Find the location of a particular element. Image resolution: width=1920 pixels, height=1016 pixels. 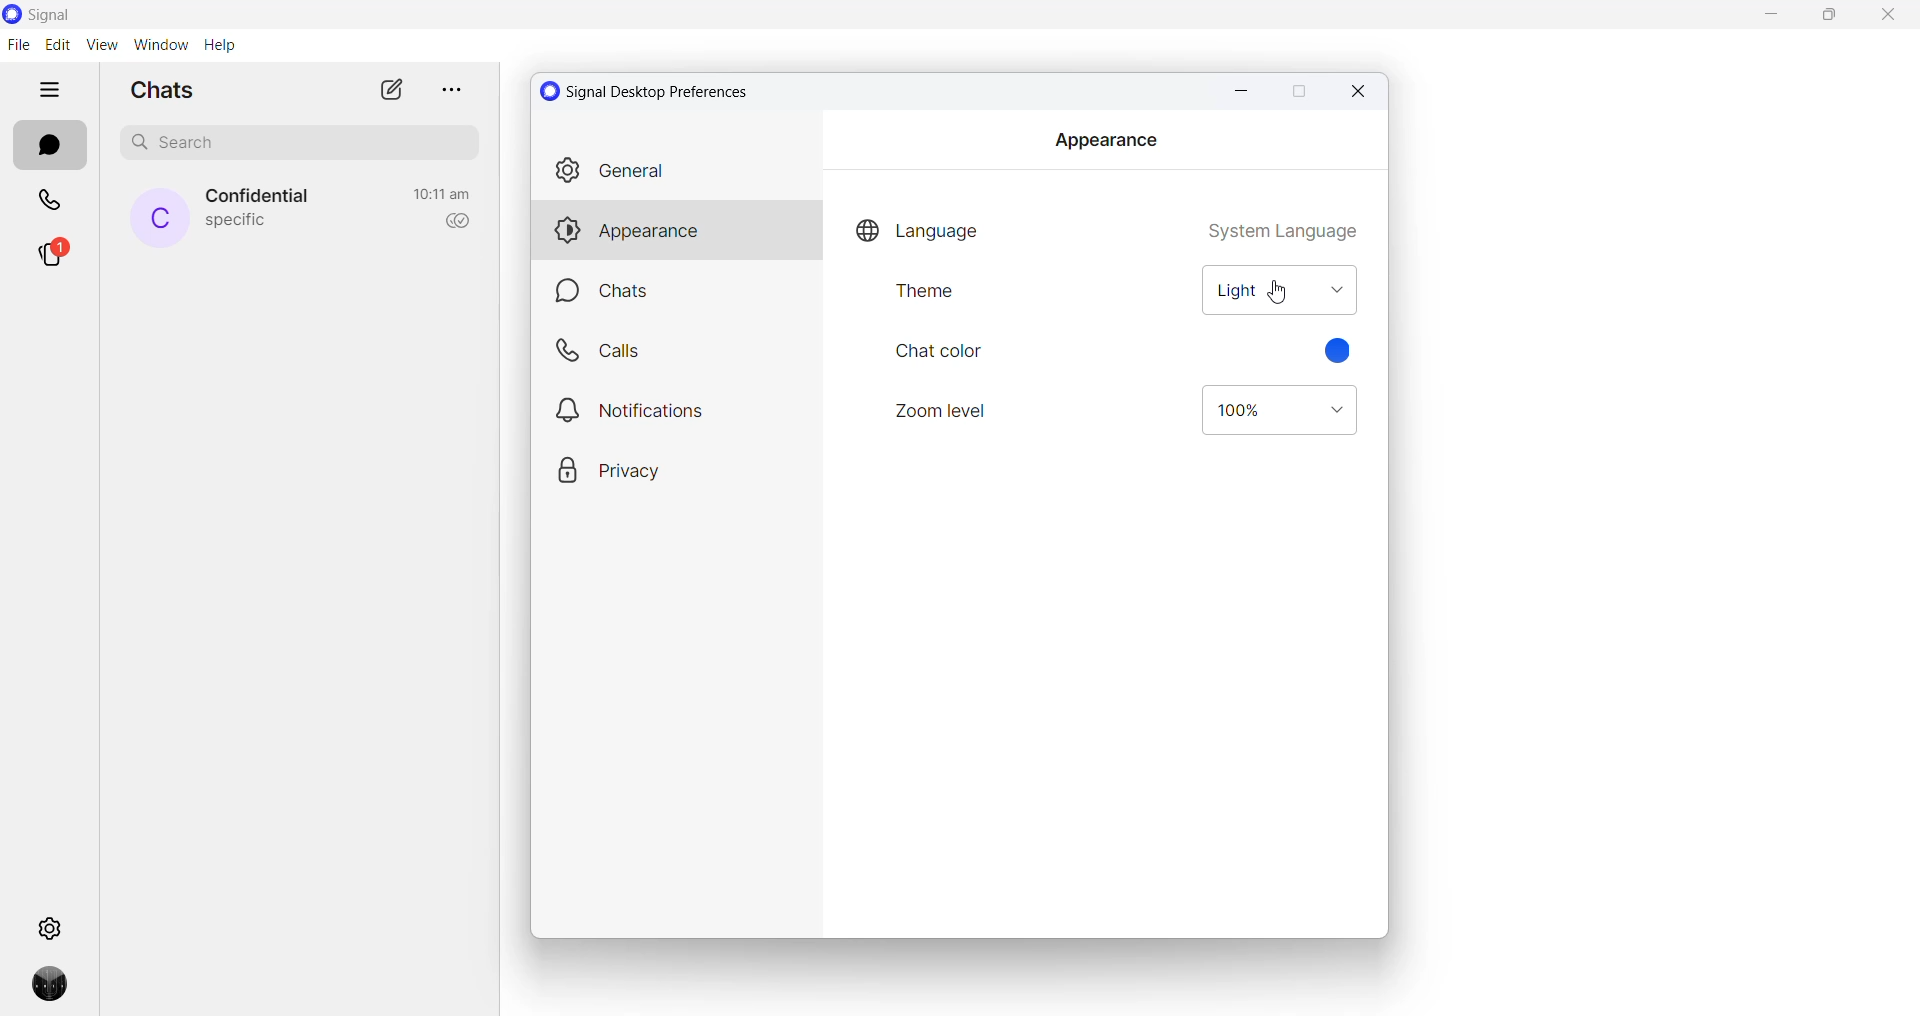

profile picture is located at coordinates (55, 990).